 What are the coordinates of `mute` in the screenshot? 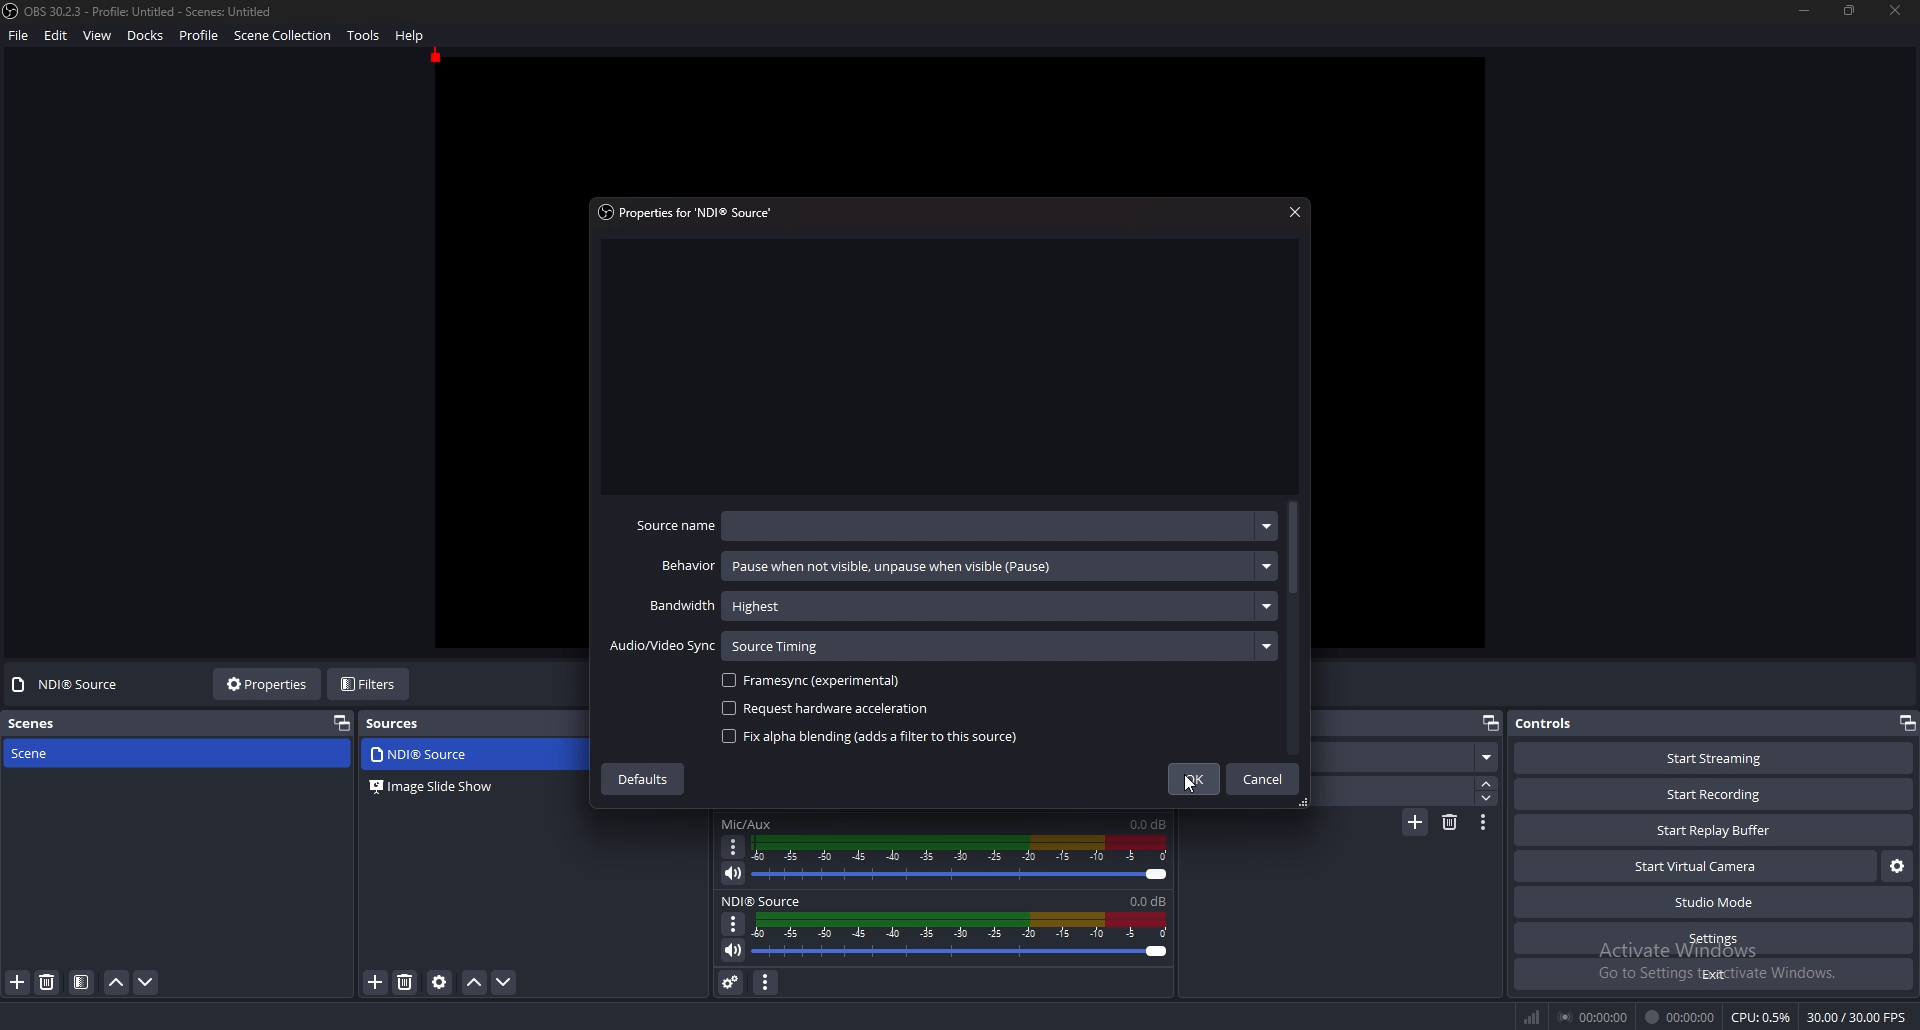 It's located at (733, 874).